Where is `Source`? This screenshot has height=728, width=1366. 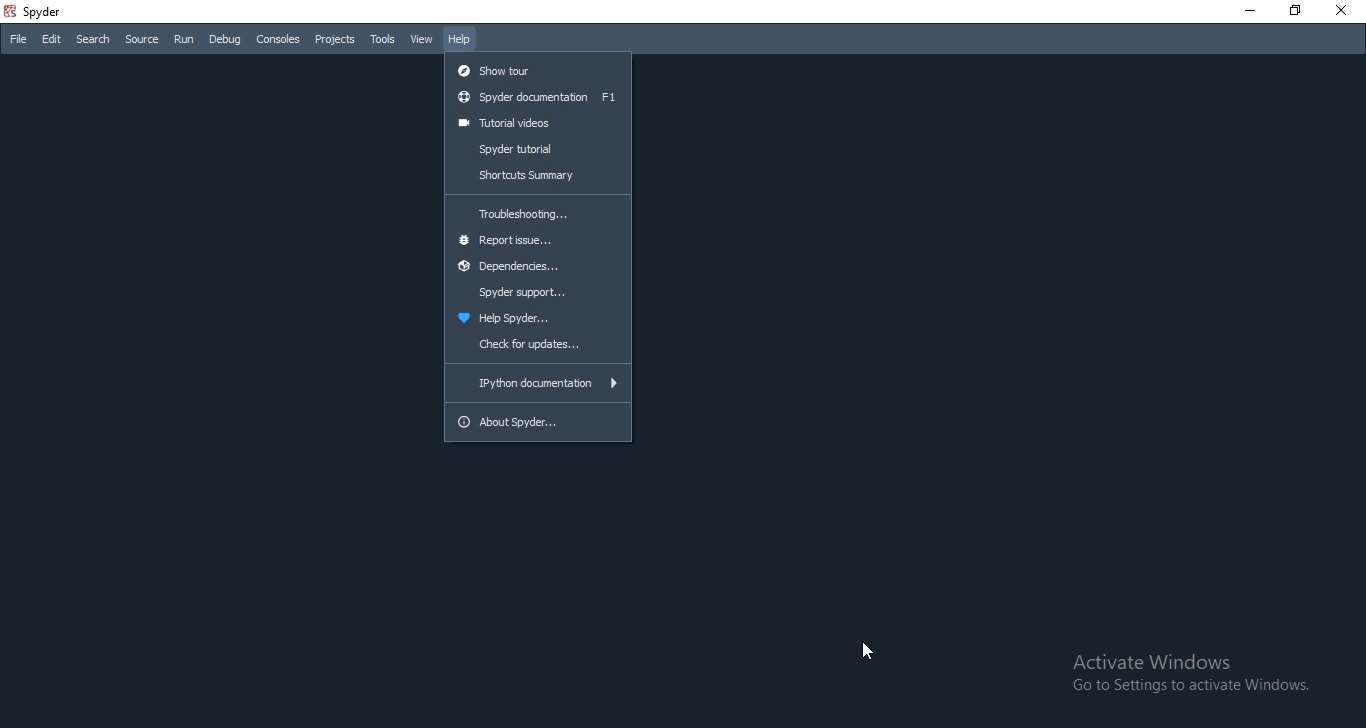 Source is located at coordinates (142, 40).